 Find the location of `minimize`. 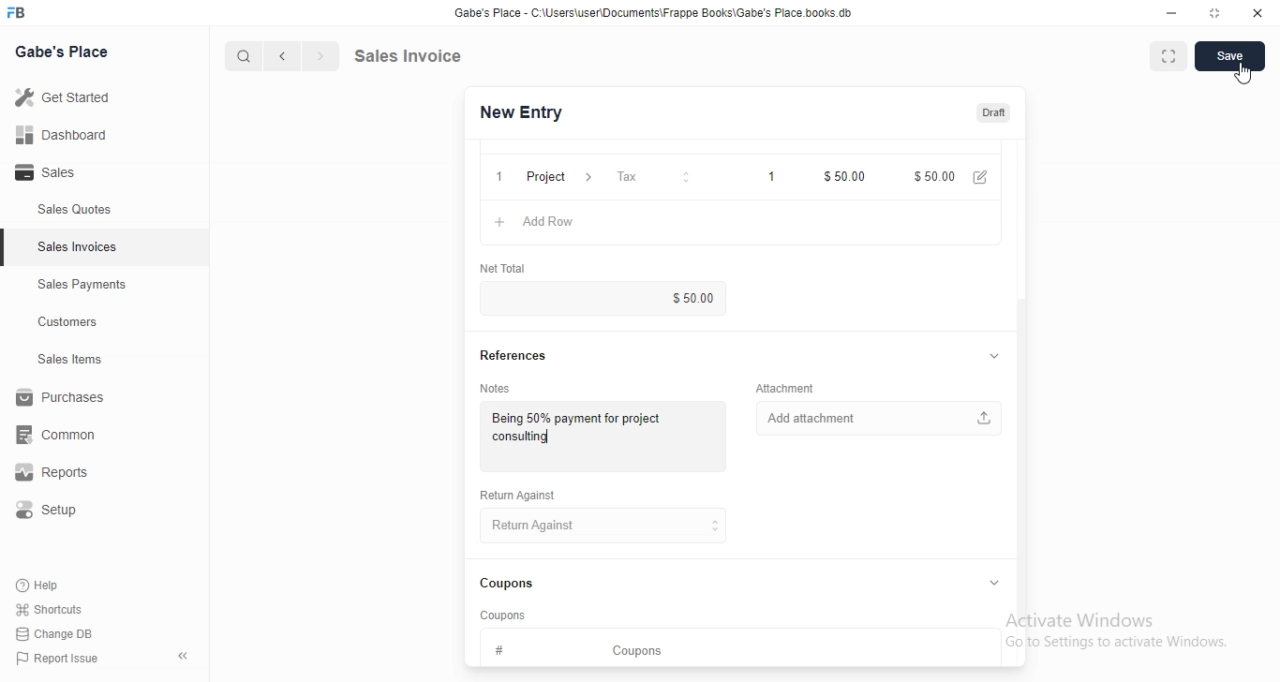

minimize is located at coordinates (1163, 15).